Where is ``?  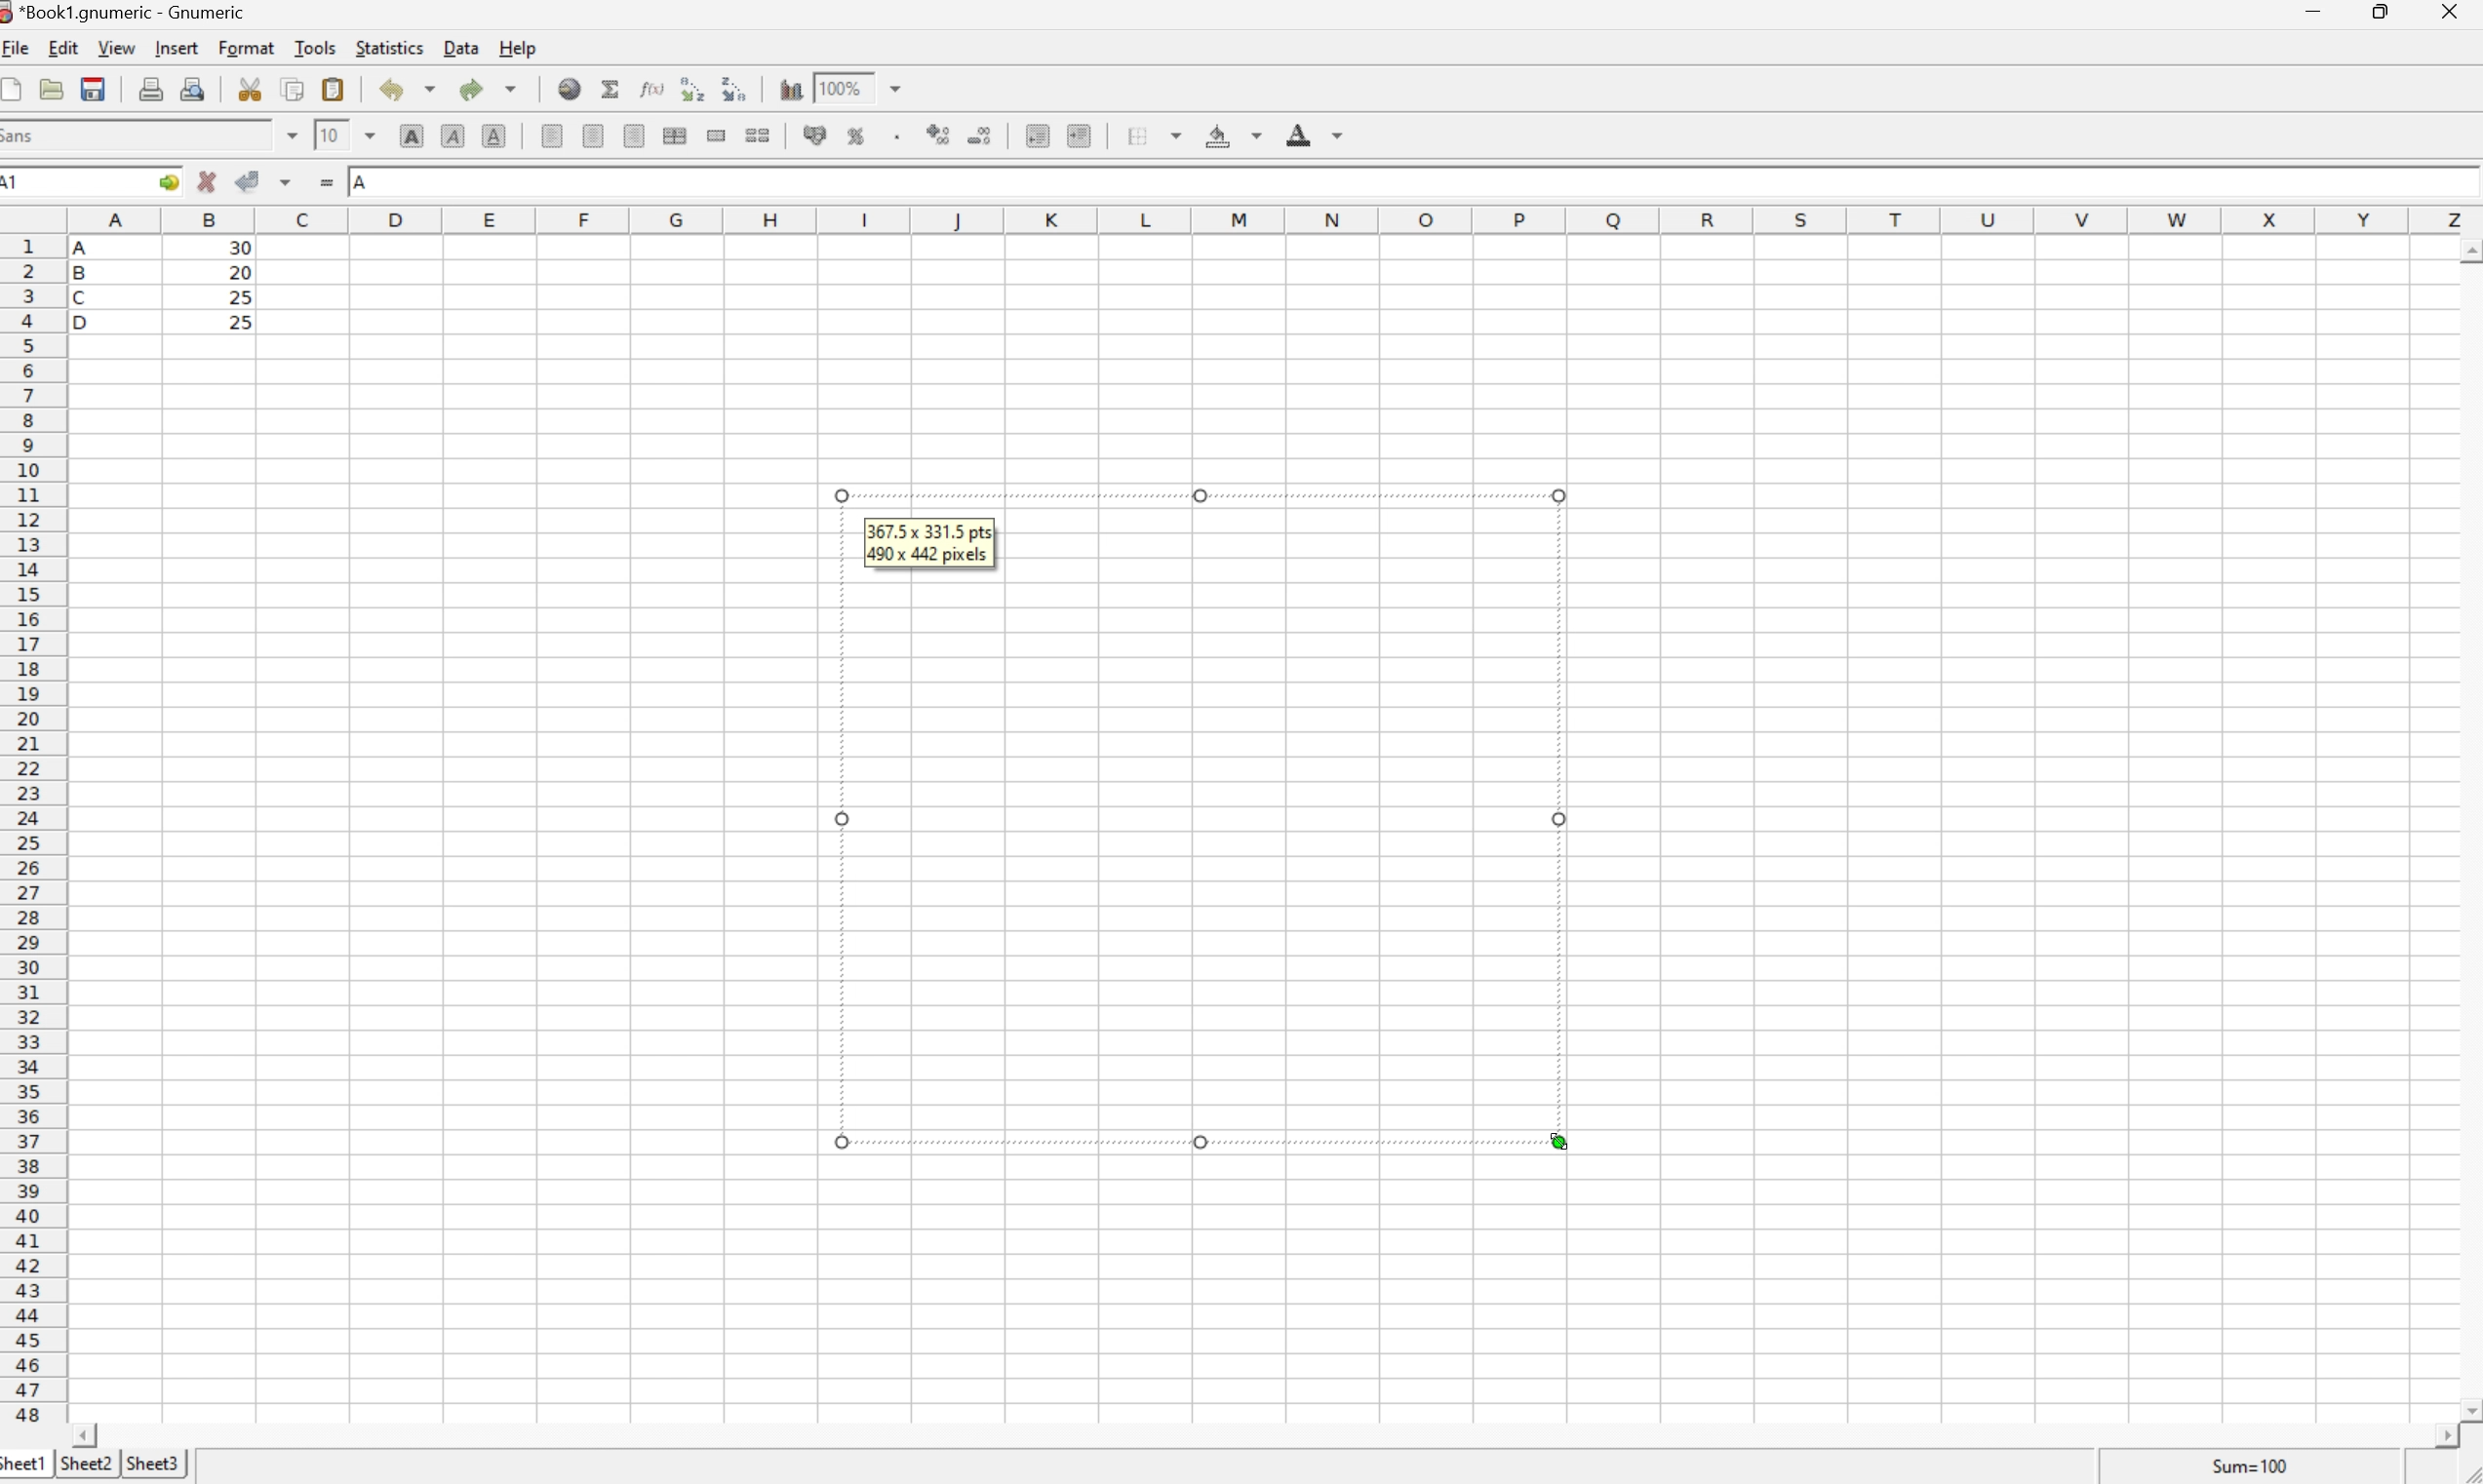  is located at coordinates (1200, 500).